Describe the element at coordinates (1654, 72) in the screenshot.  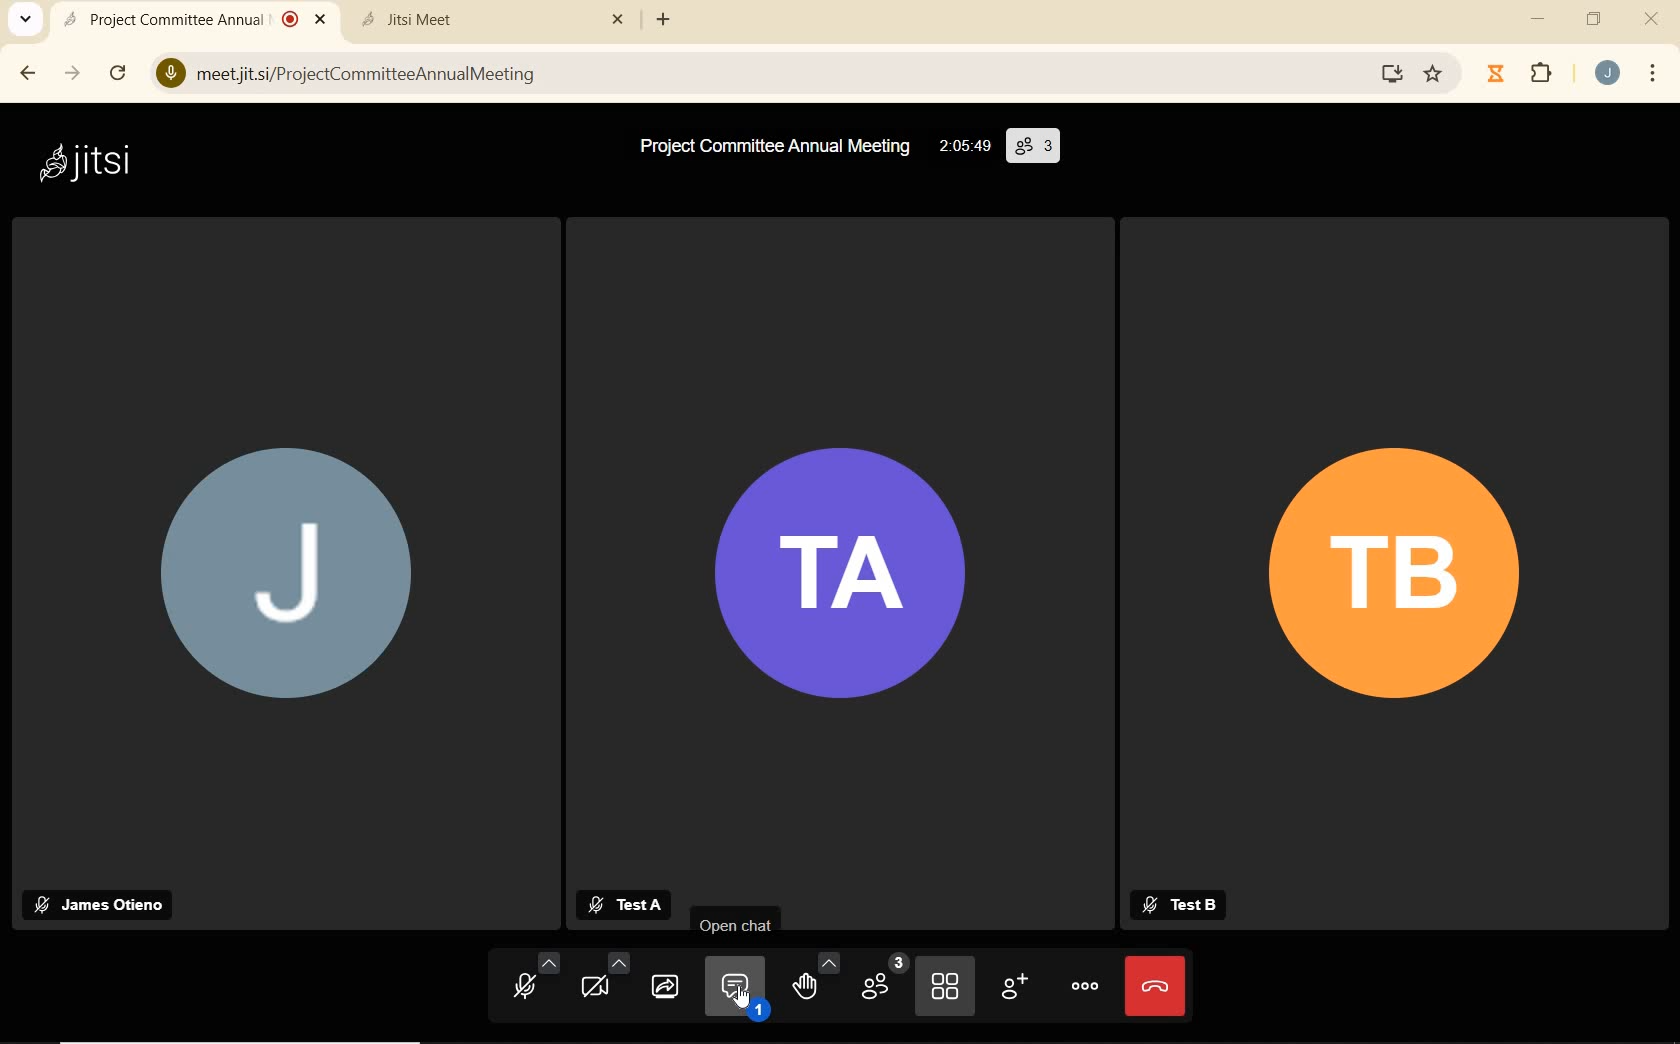
I see `customize google chrome` at that location.